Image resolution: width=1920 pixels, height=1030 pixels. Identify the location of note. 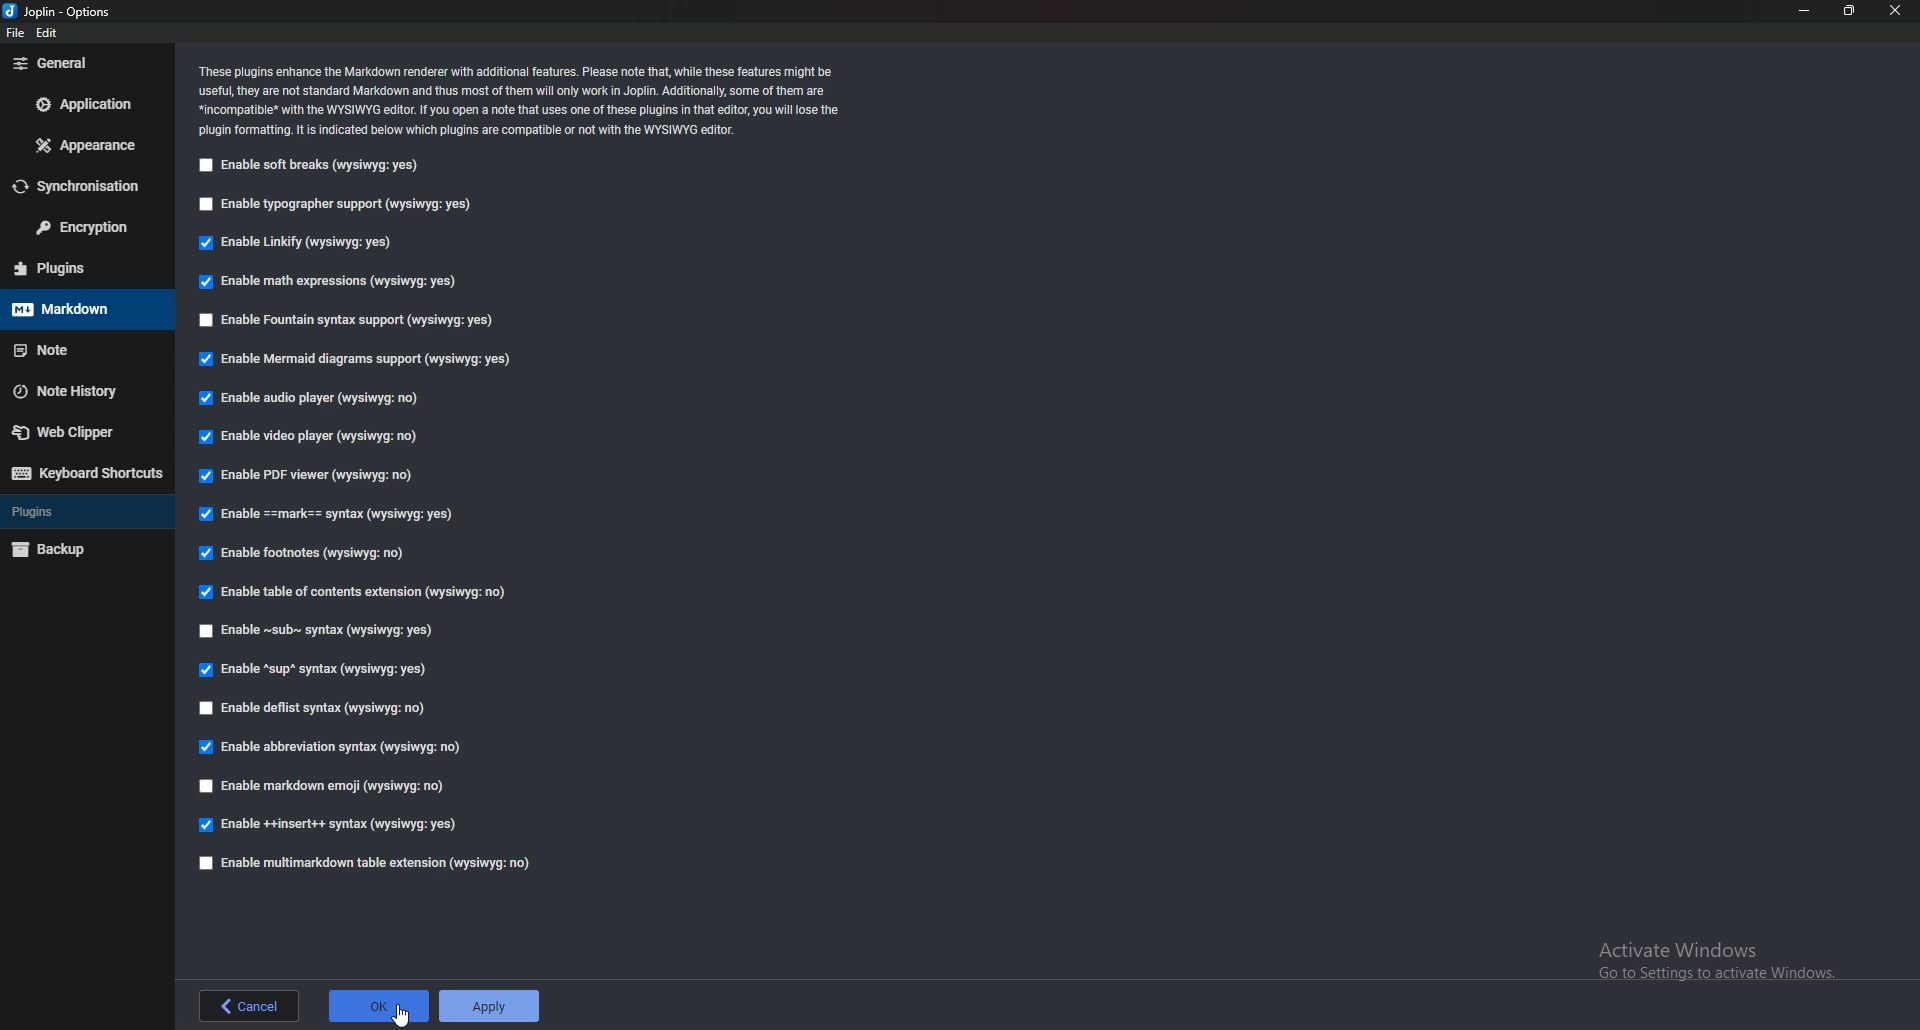
(84, 350).